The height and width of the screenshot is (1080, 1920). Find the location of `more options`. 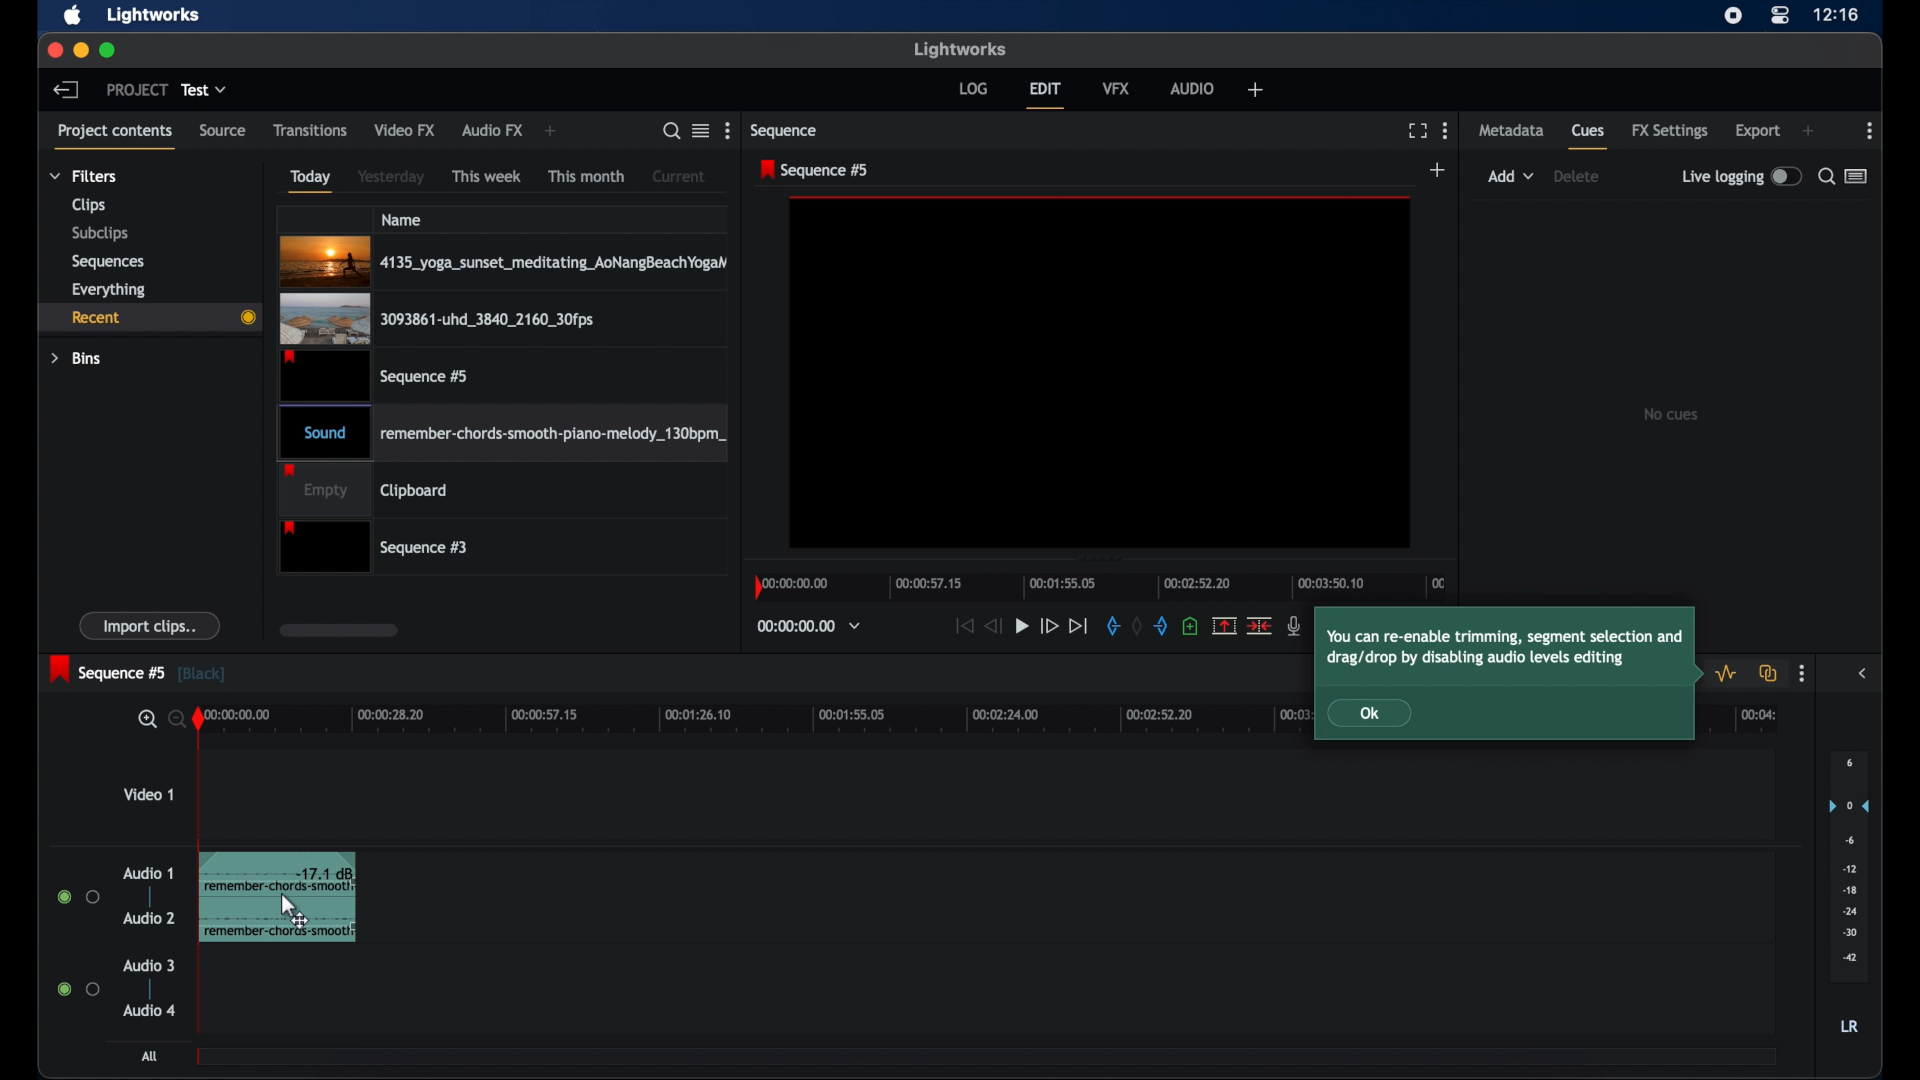

more options is located at coordinates (728, 131).